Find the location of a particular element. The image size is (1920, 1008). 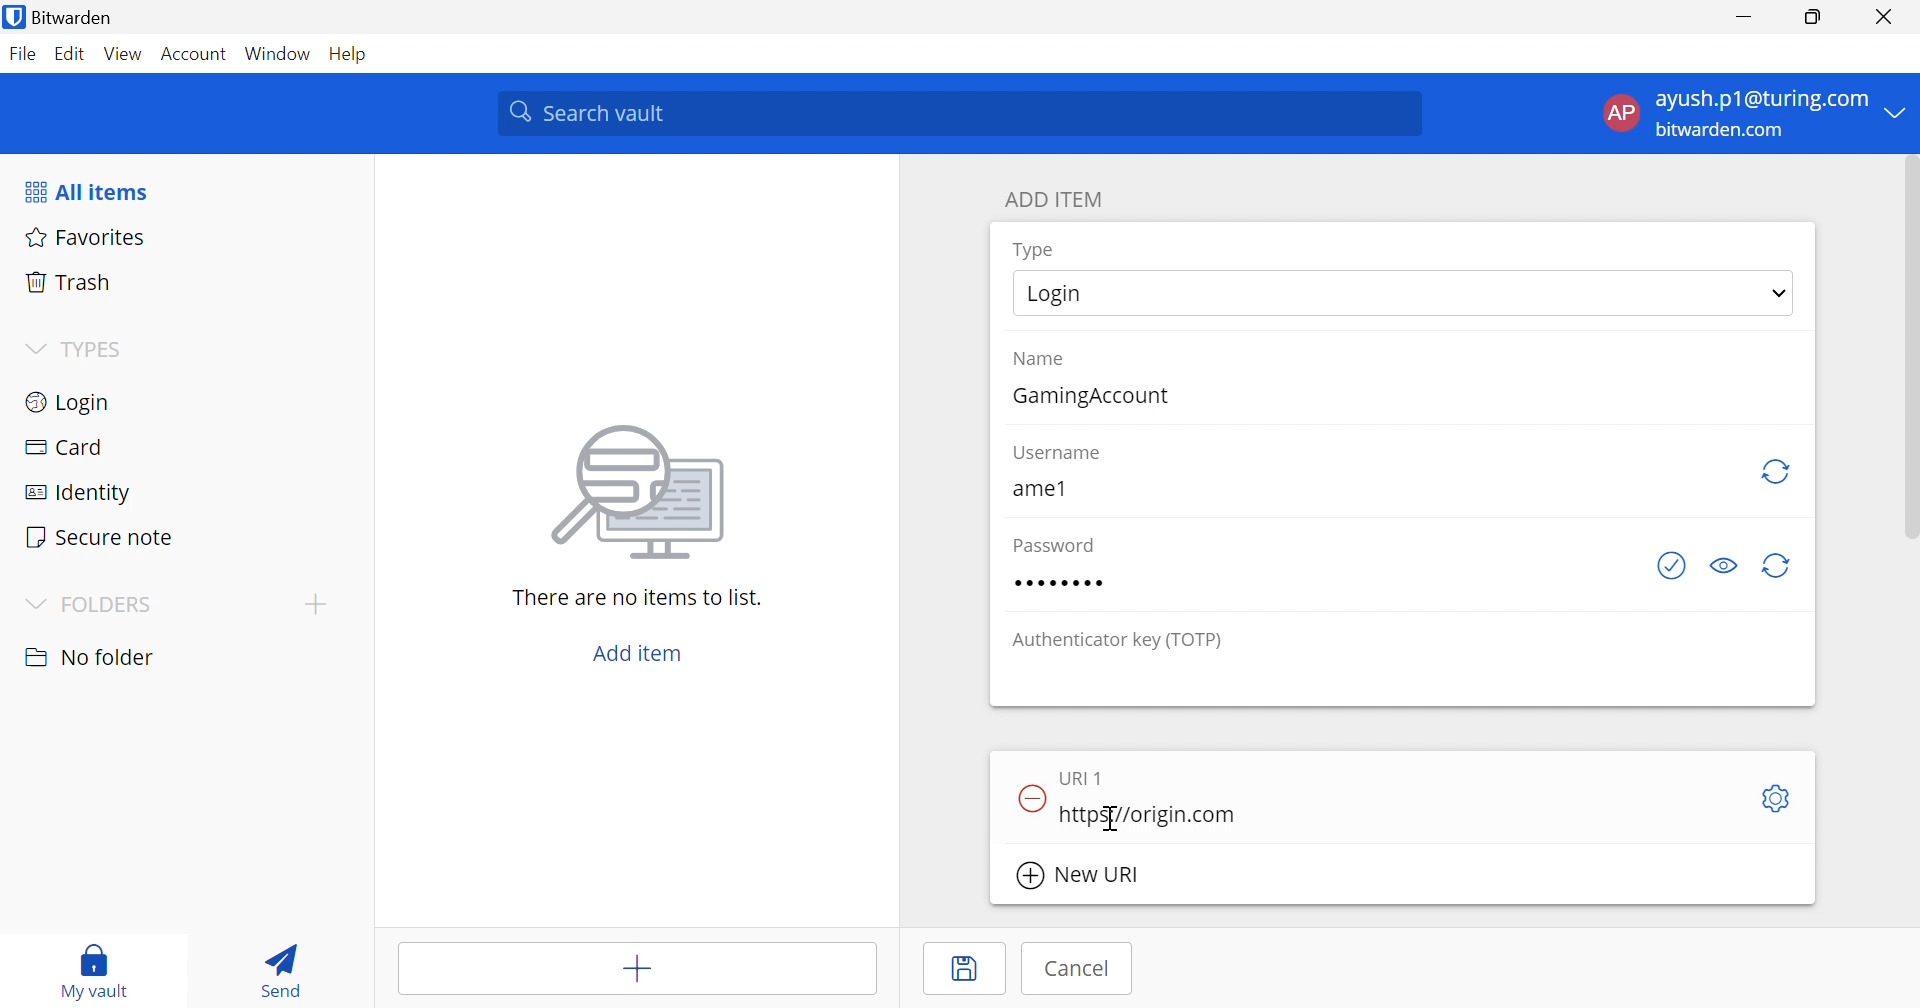

Bitwarden is located at coordinates (58, 16).